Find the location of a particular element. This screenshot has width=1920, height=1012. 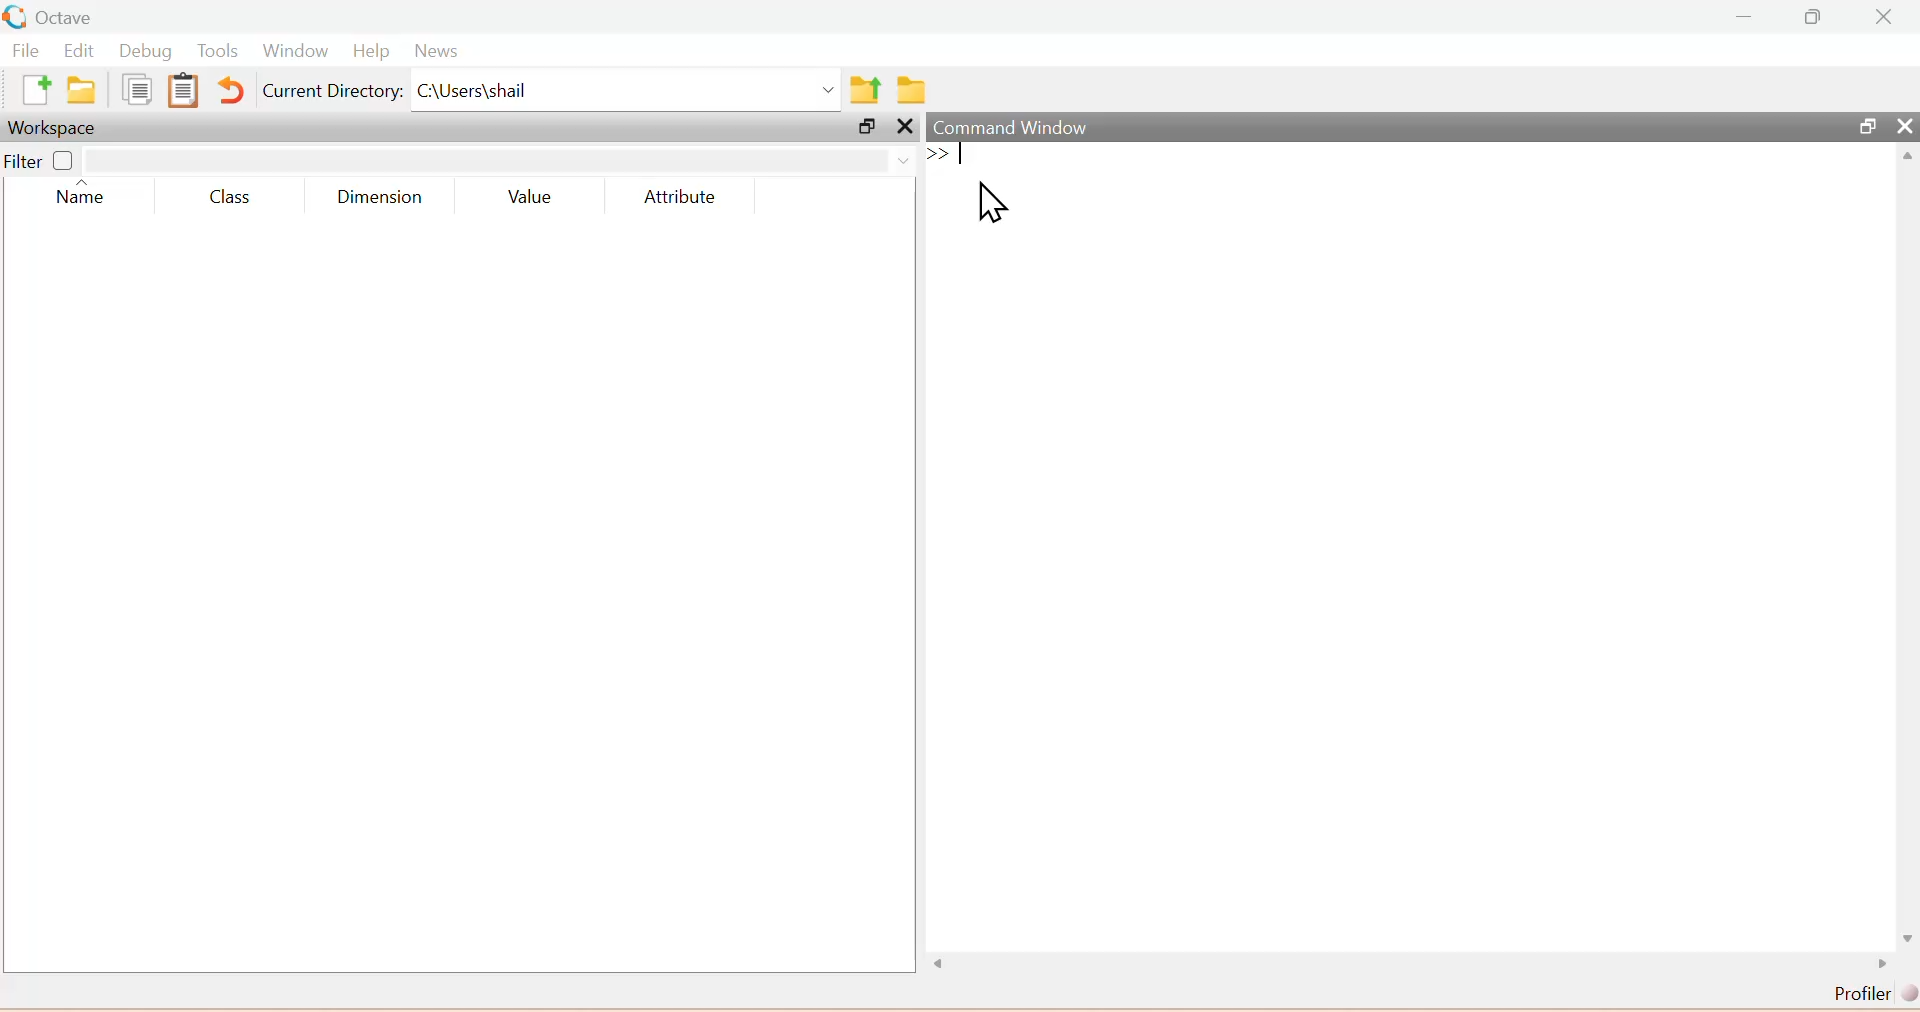

Close is located at coordinates (1883, 17).